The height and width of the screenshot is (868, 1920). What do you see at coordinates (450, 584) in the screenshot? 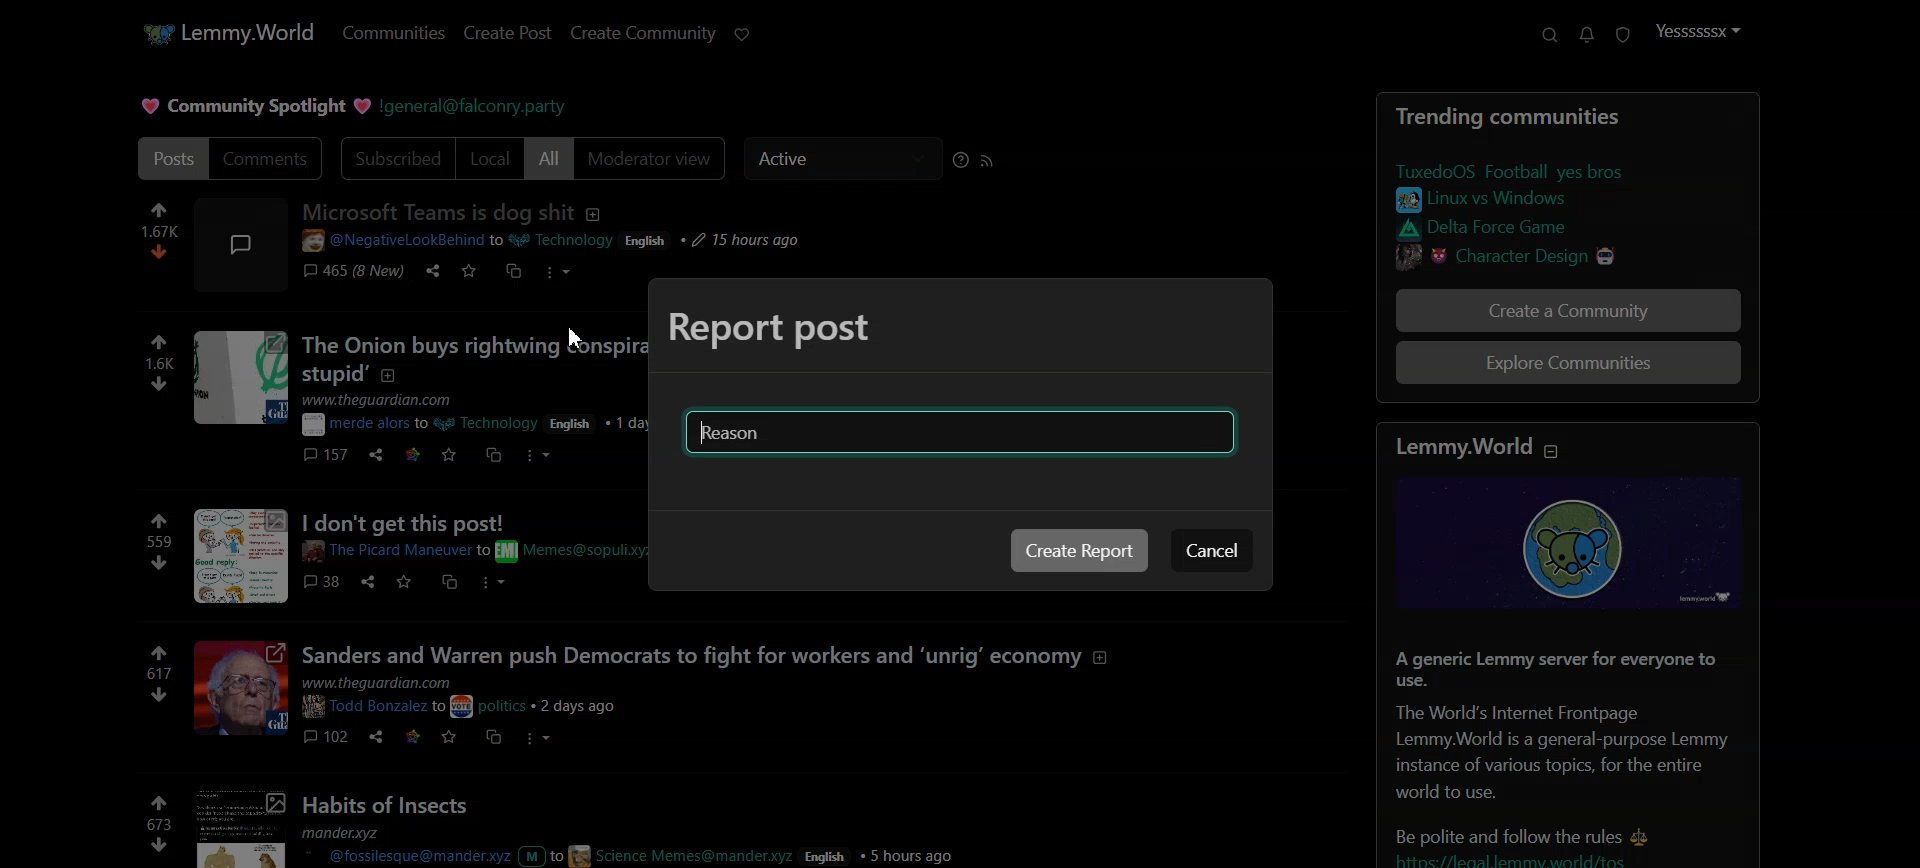
I see `cs` at bounding box center [450, 584].